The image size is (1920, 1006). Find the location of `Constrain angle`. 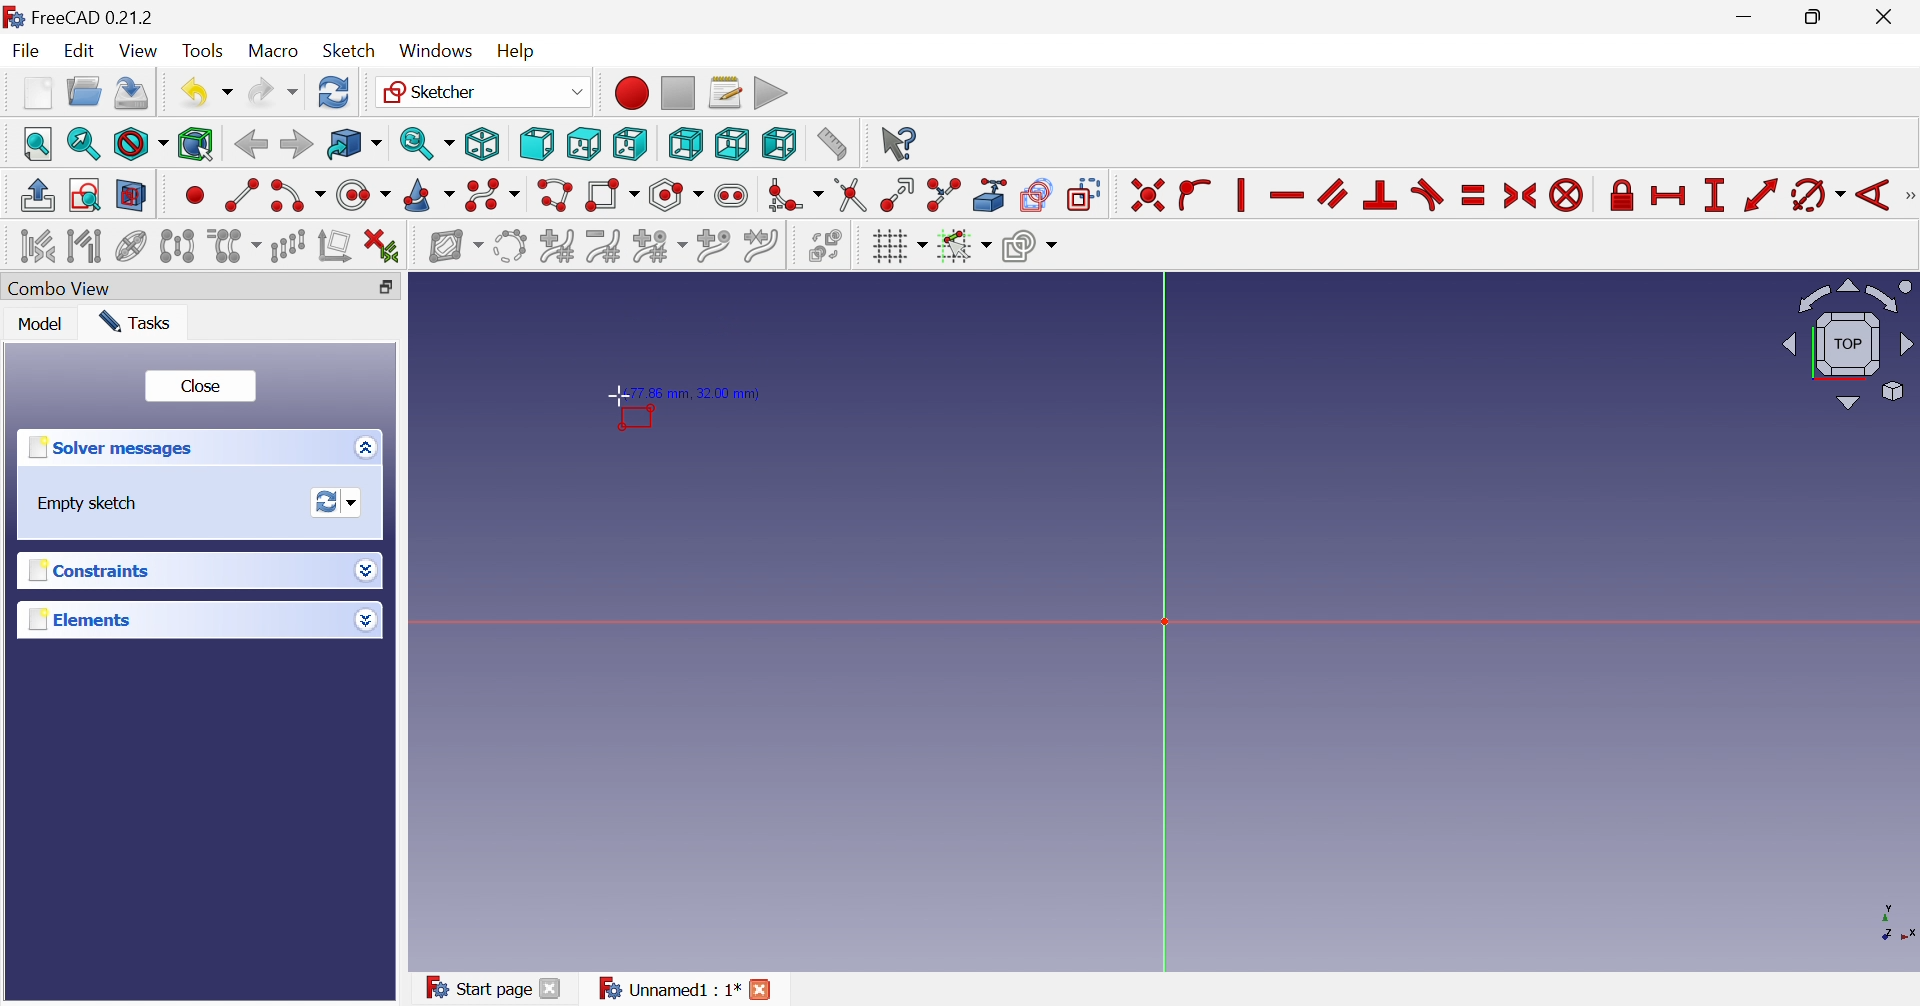

Constrain angle is located at coordinates (1874, 195).